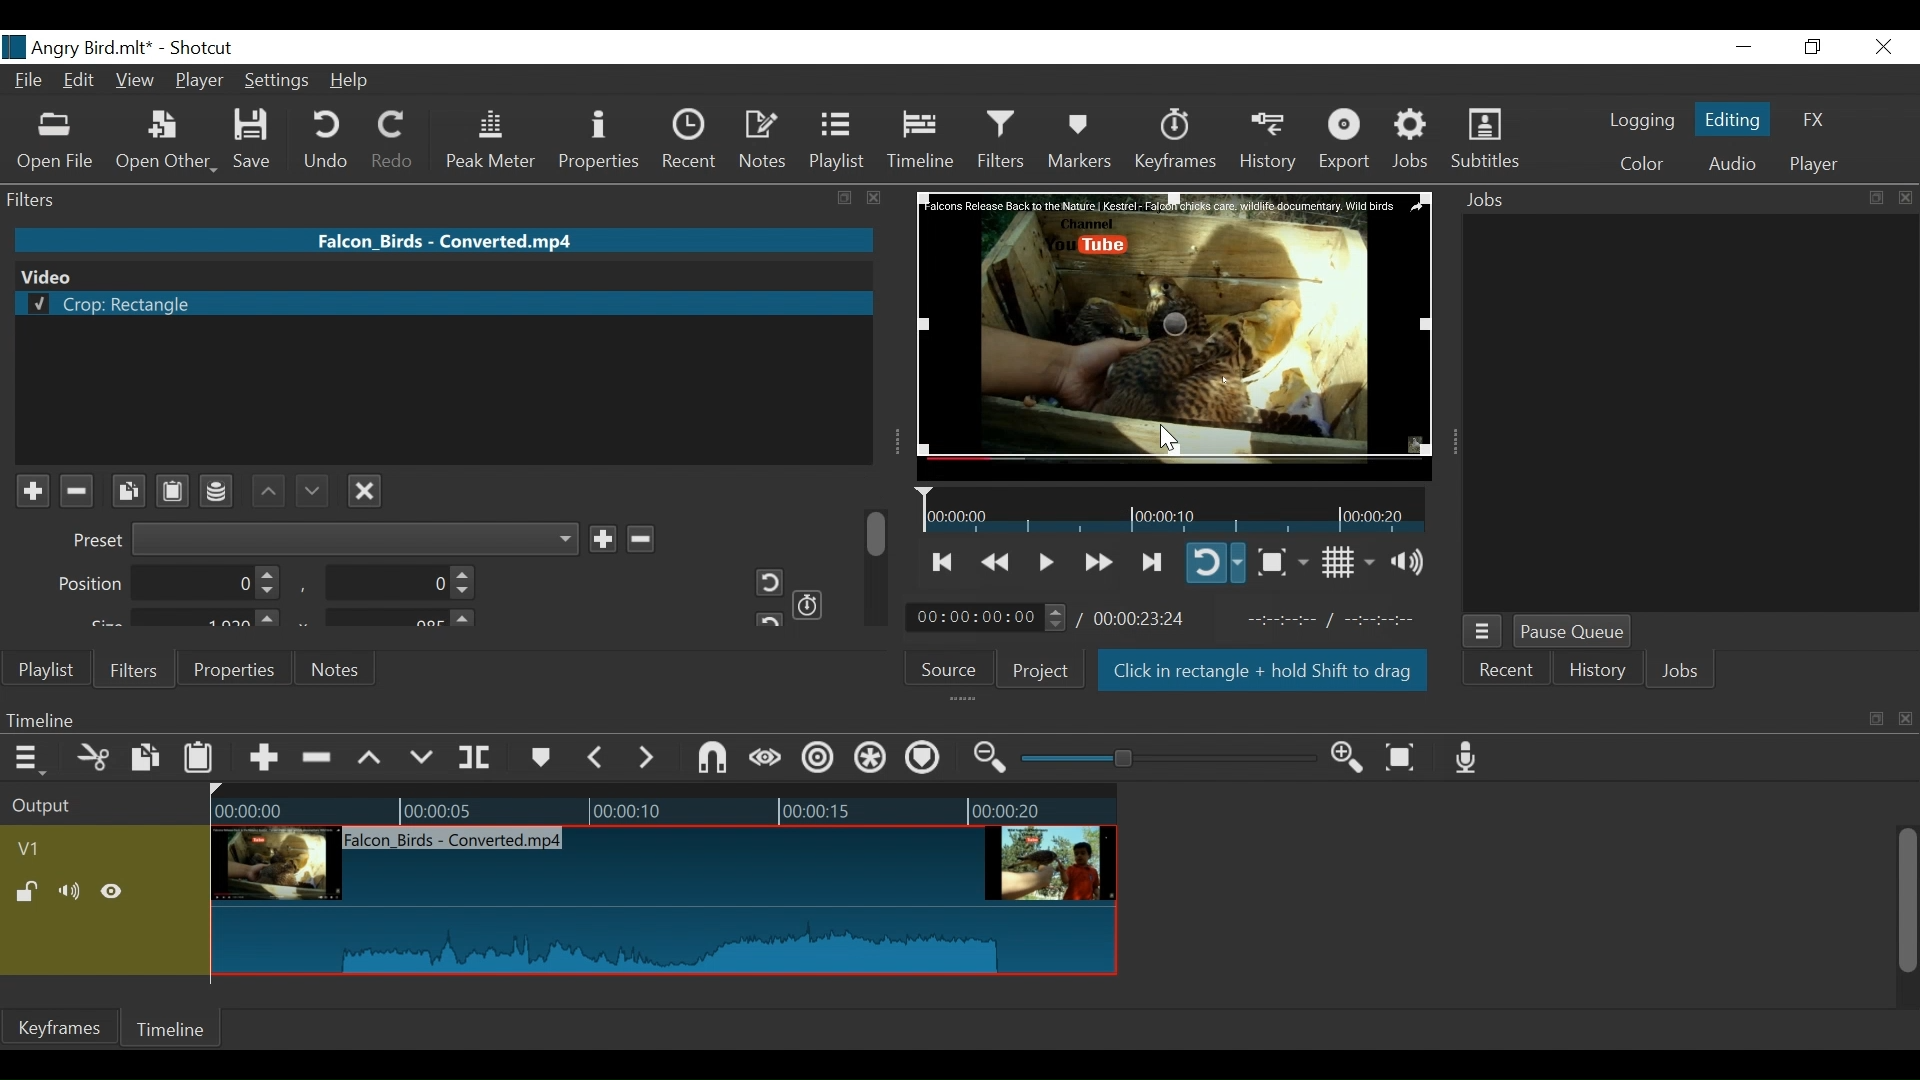 The image size is (1920, 1080). I want to click on Video track clip, so click(664, 902).